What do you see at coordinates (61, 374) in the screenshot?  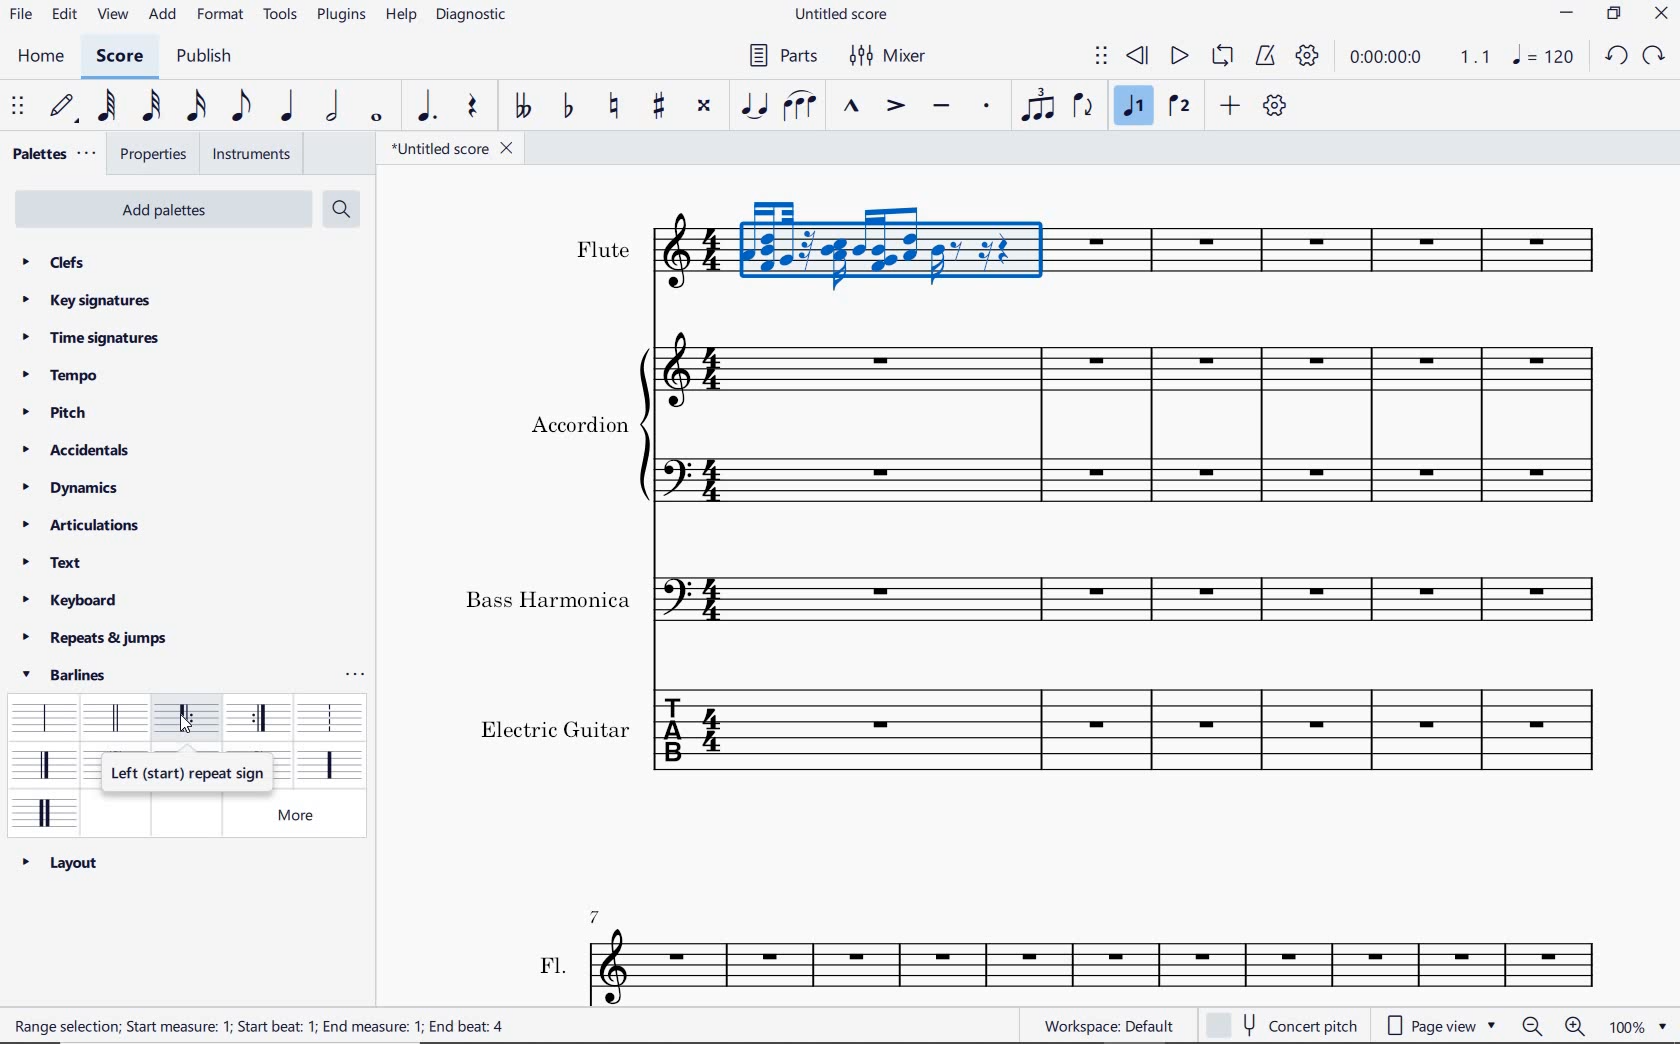 I see `tempo` at bounding box center [61, 374].